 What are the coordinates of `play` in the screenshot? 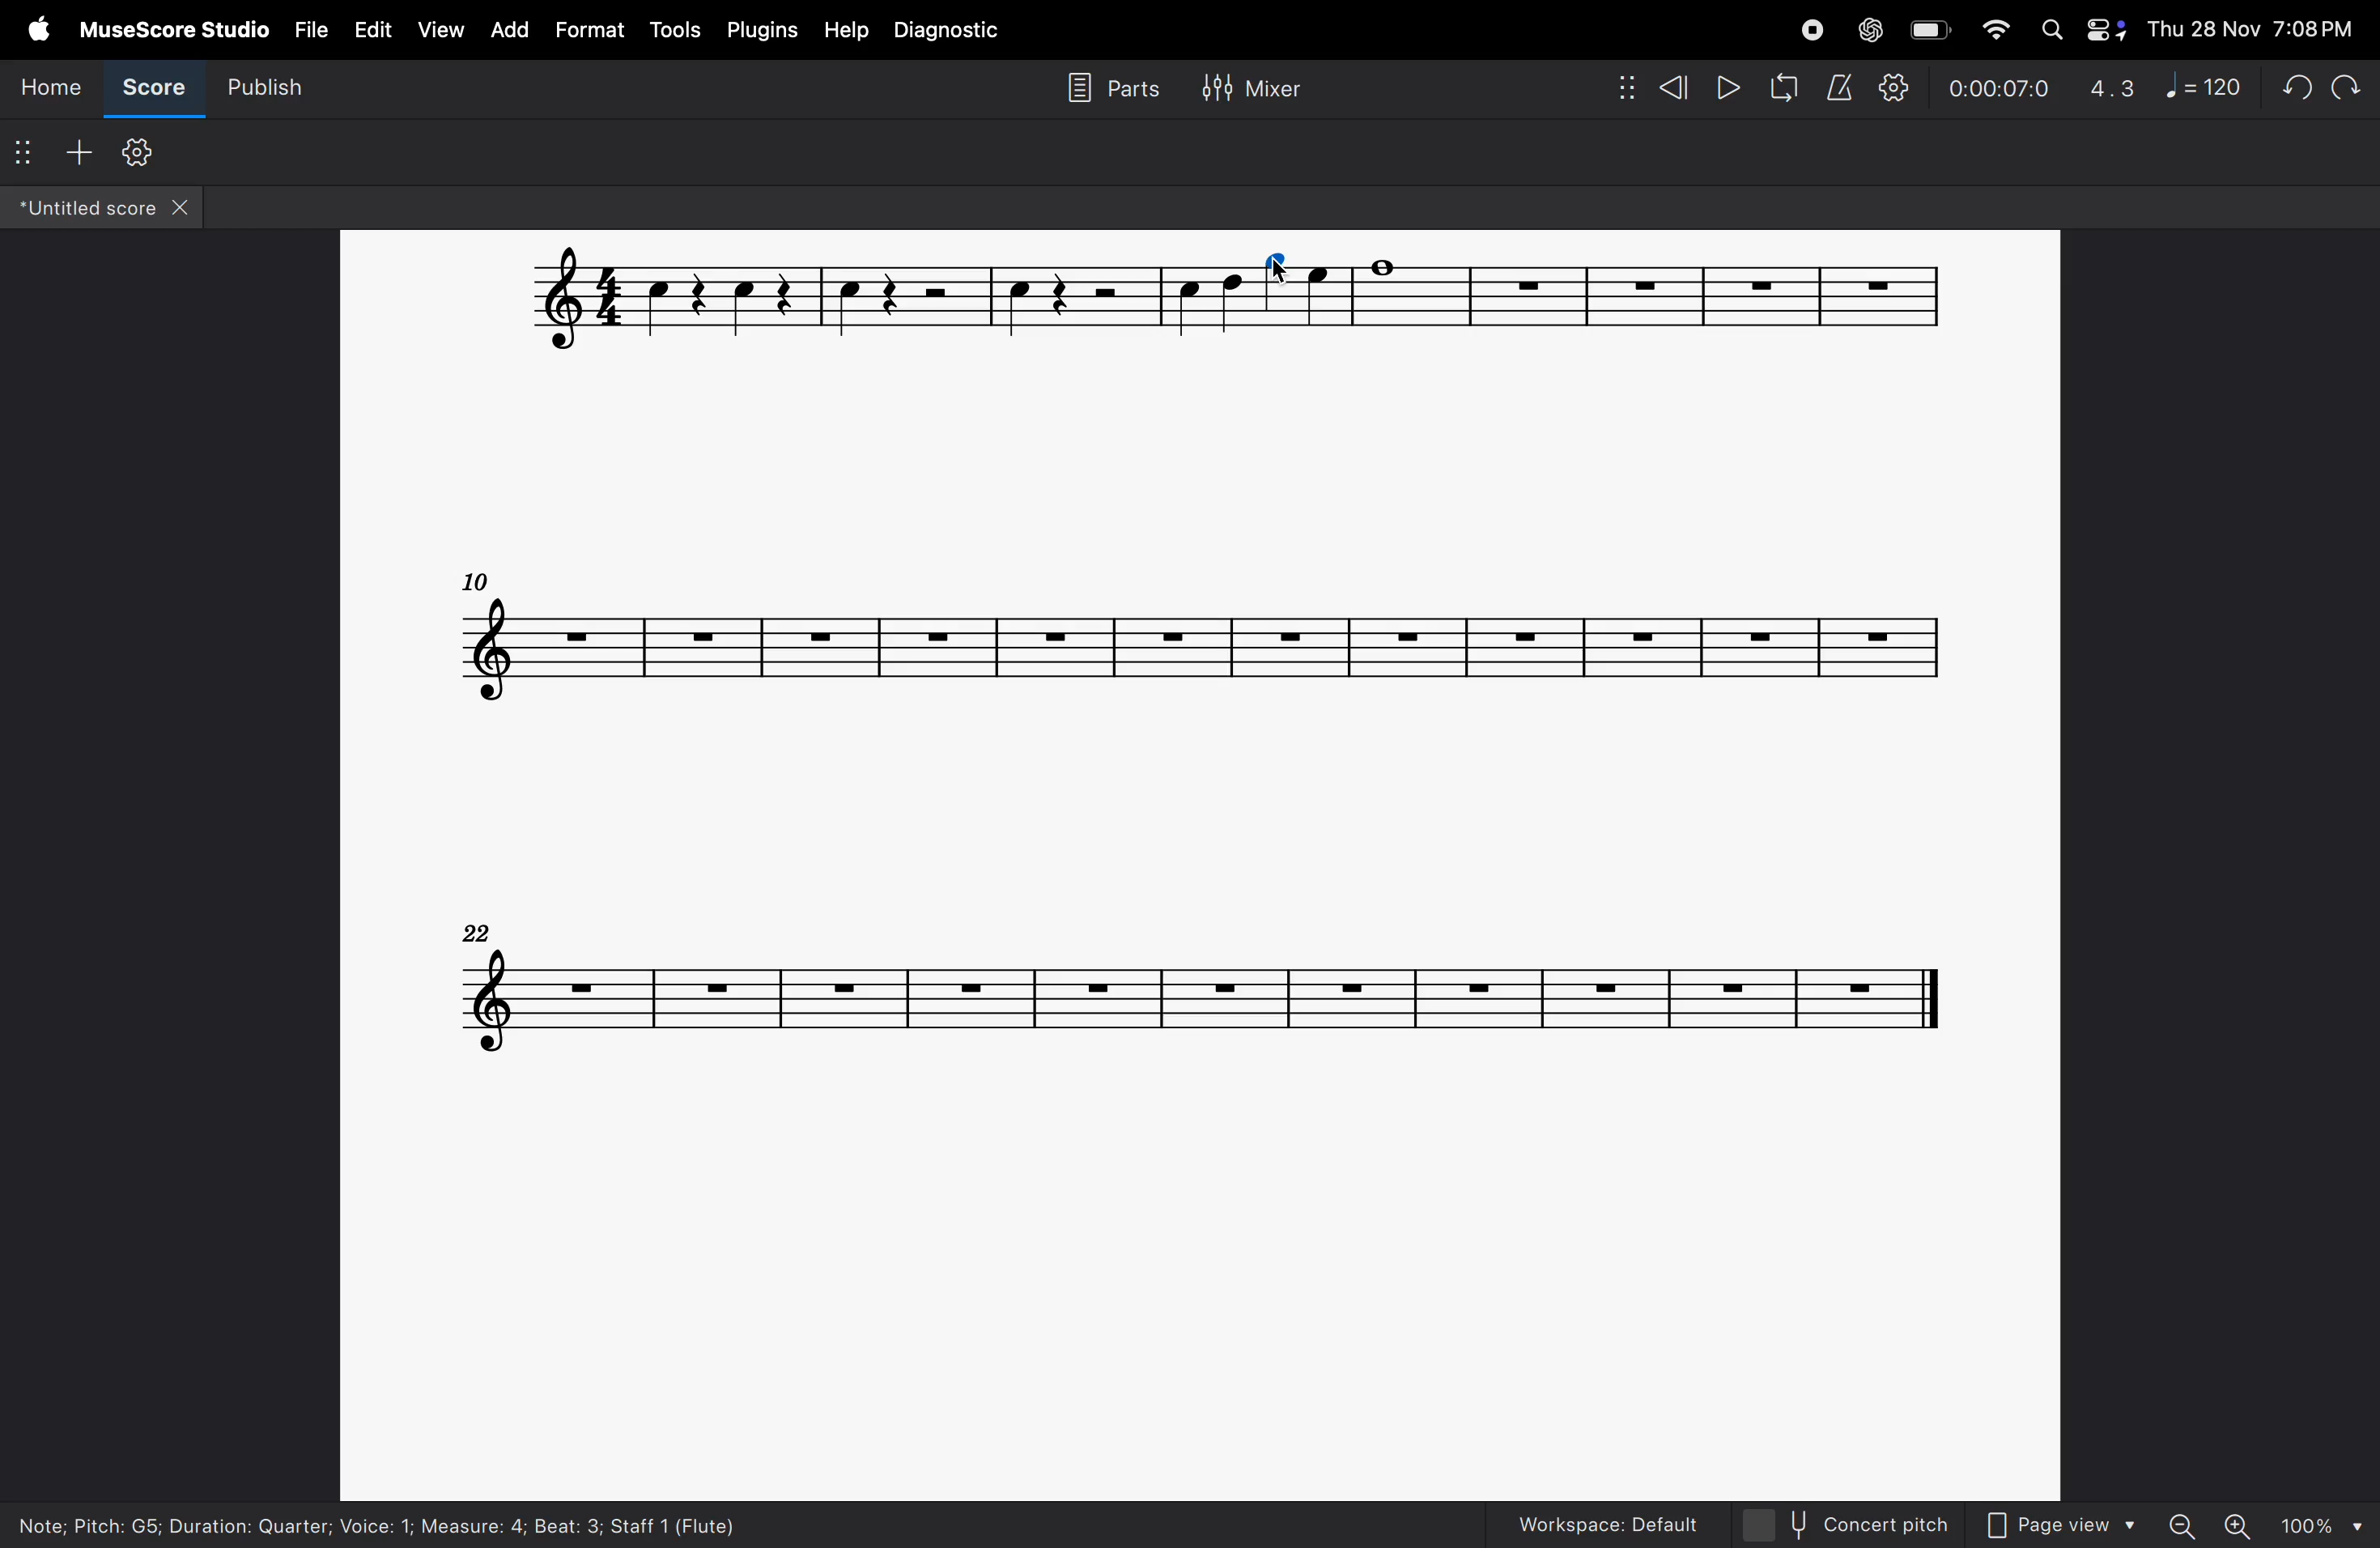 It's located at (1729, 90).